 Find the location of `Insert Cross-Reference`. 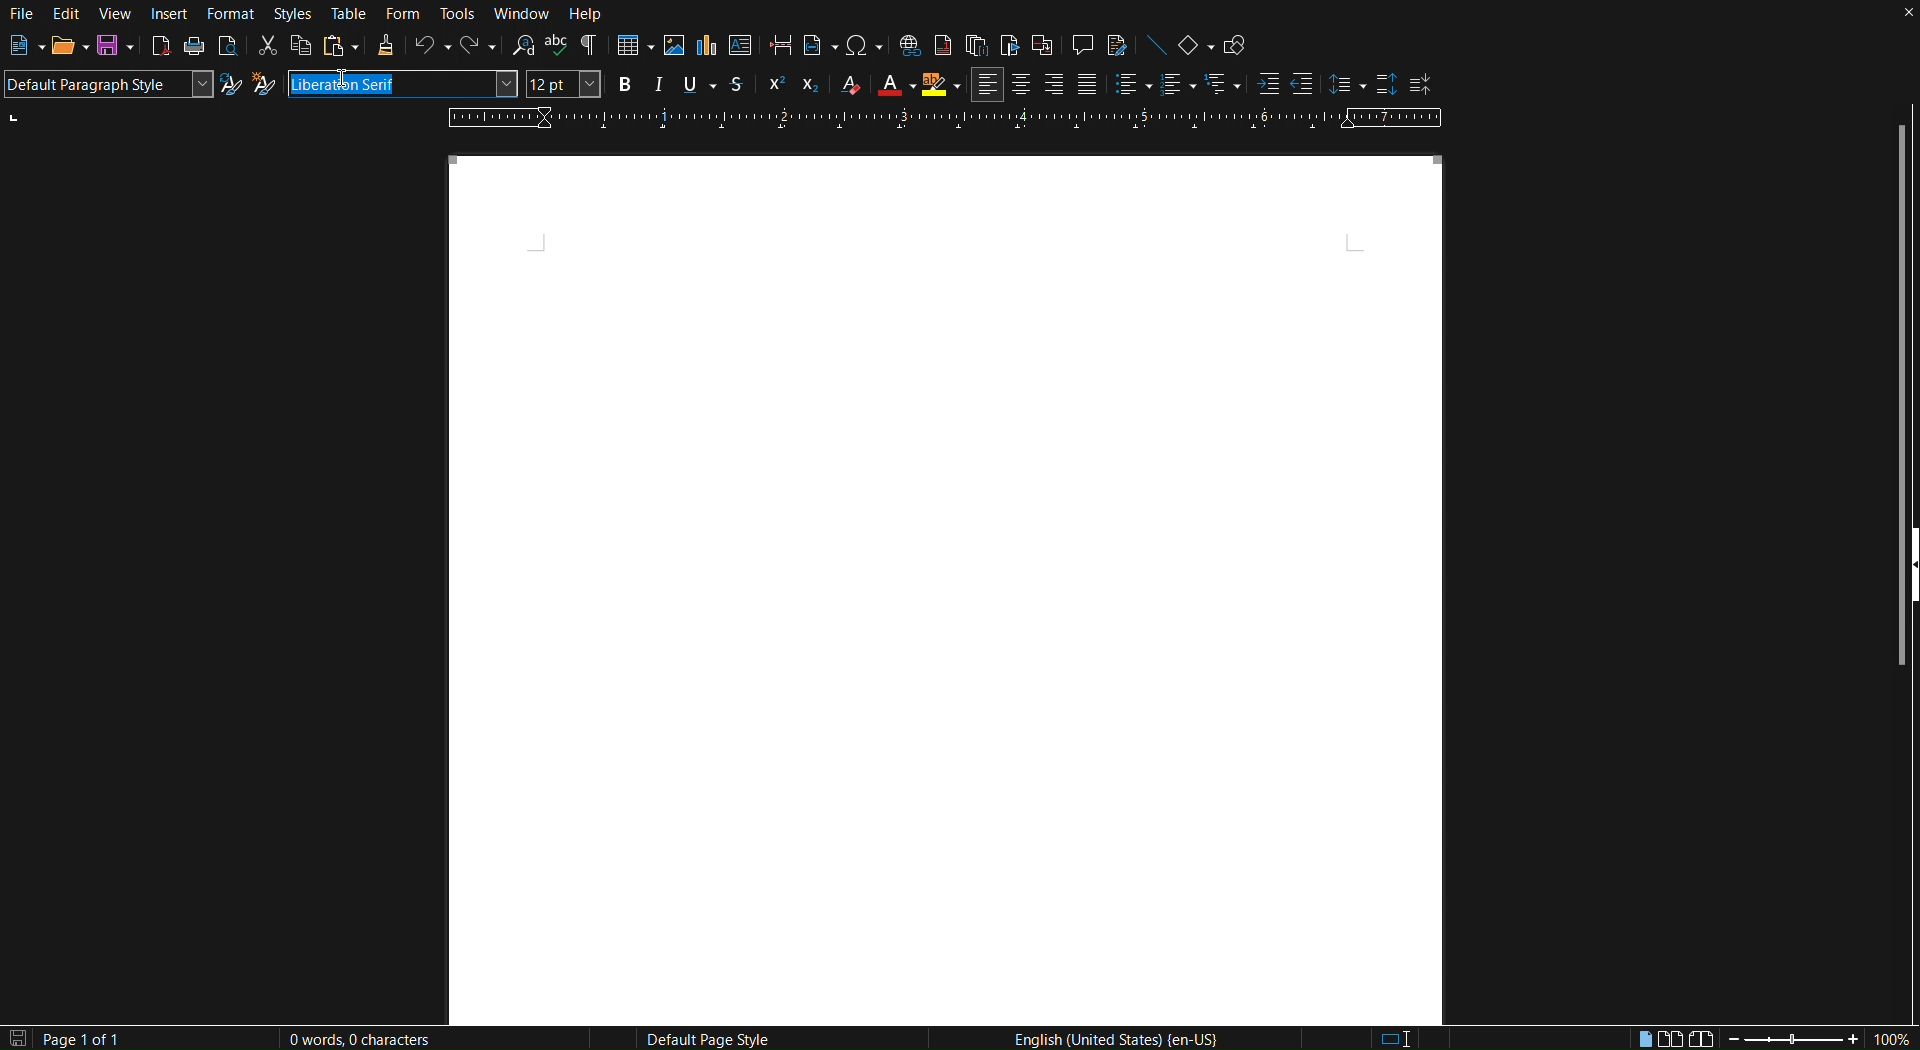

Insert Cross-Reference is located at coordinates (1043, 48).